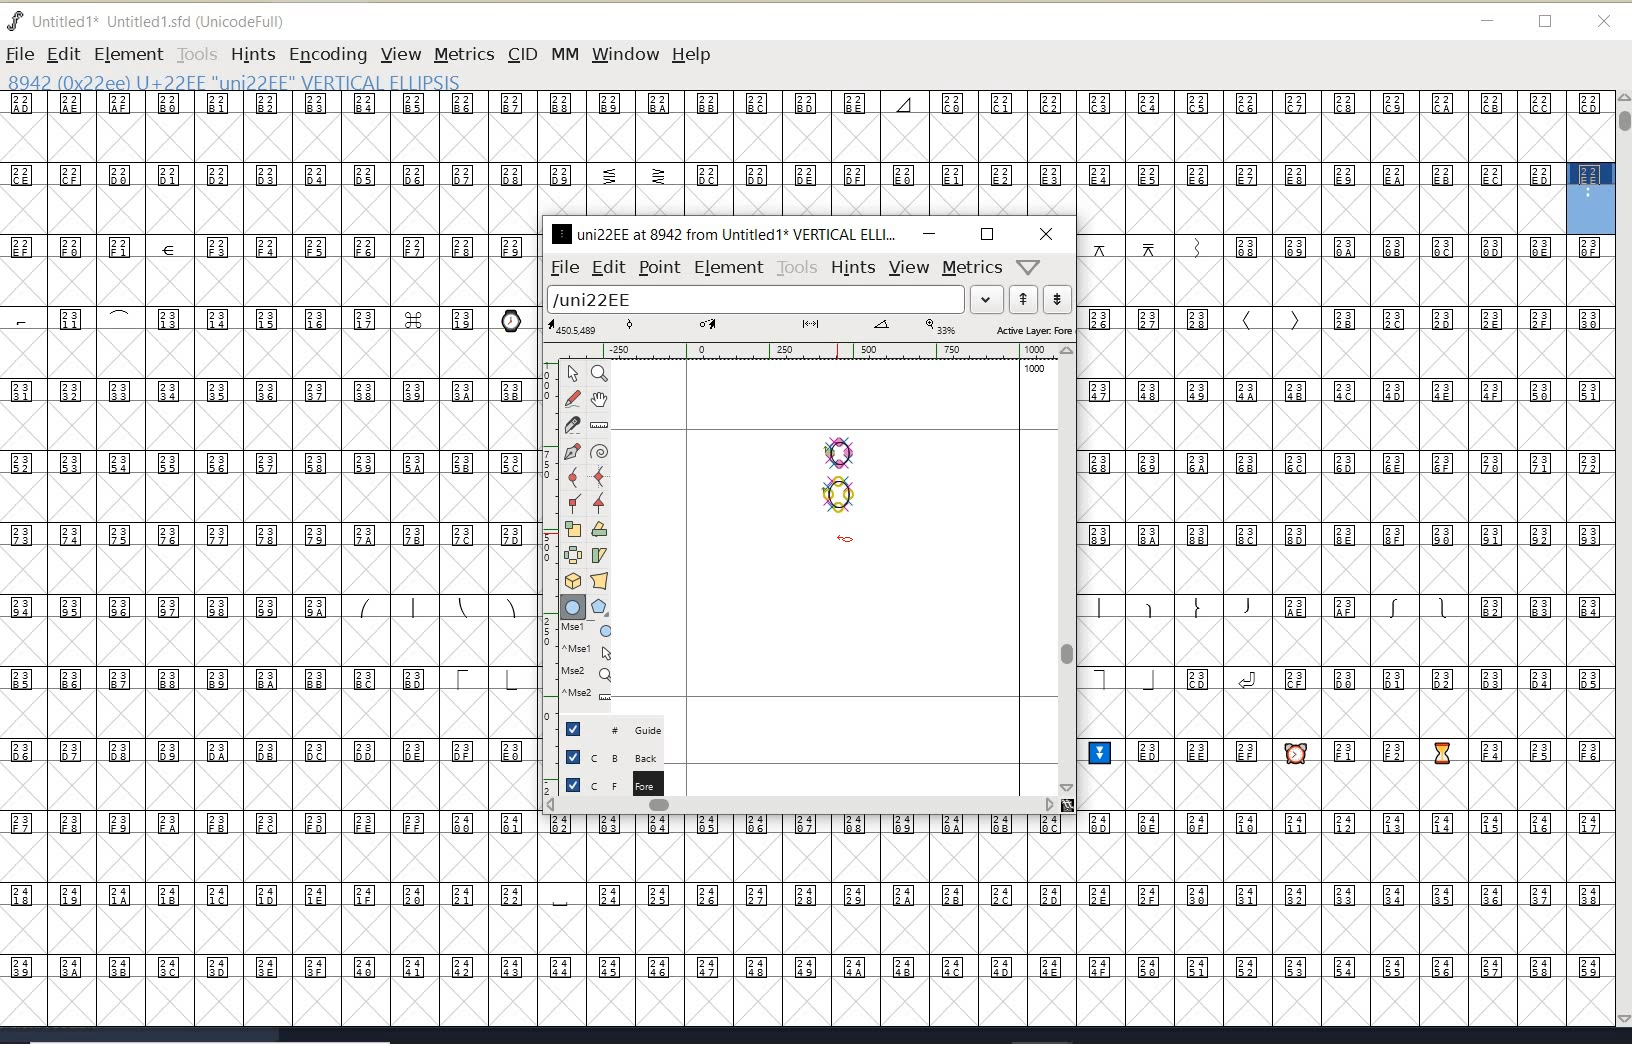 The height and width of the screenshot is (1044, 1632). What do you see at coordinates (573, 555) in the screenshot?
I see `flip the selection` at bounding box center [573, 555].